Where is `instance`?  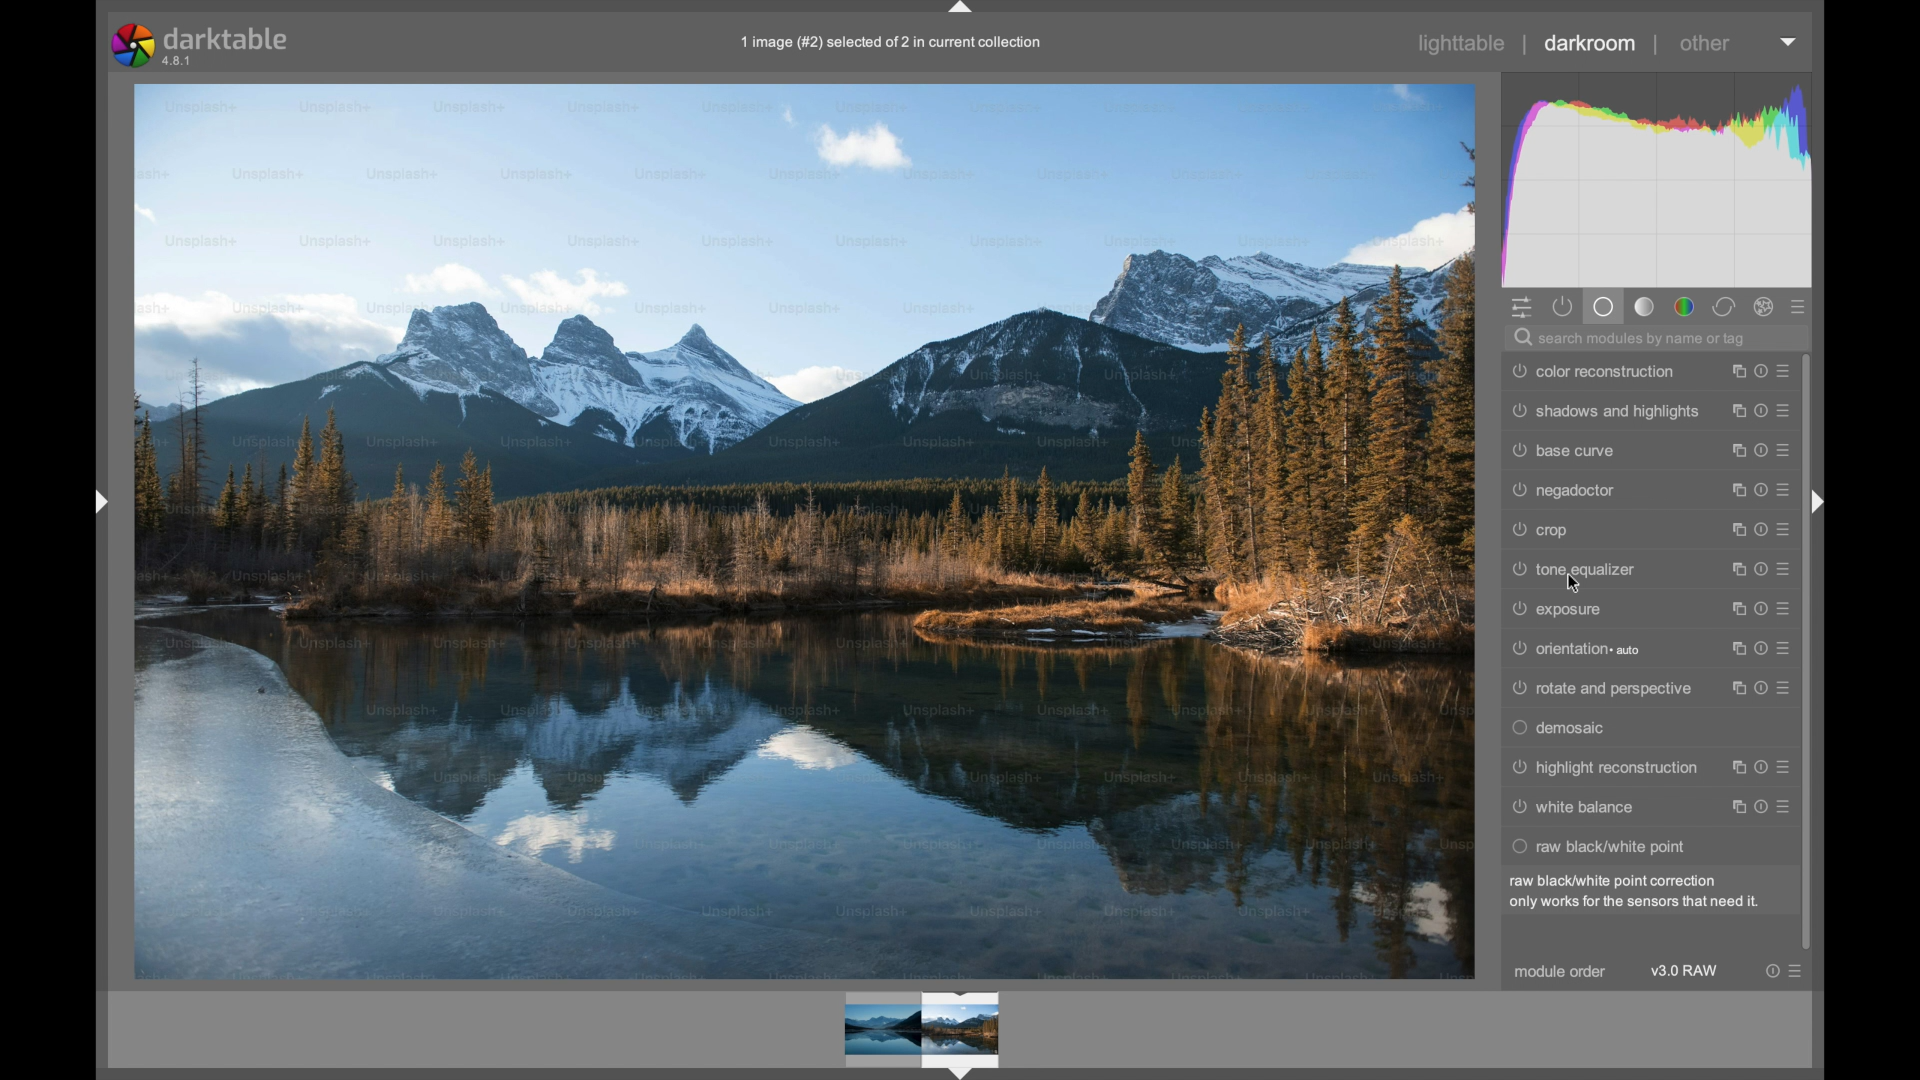
instance is located at coordinates (1734, 569).